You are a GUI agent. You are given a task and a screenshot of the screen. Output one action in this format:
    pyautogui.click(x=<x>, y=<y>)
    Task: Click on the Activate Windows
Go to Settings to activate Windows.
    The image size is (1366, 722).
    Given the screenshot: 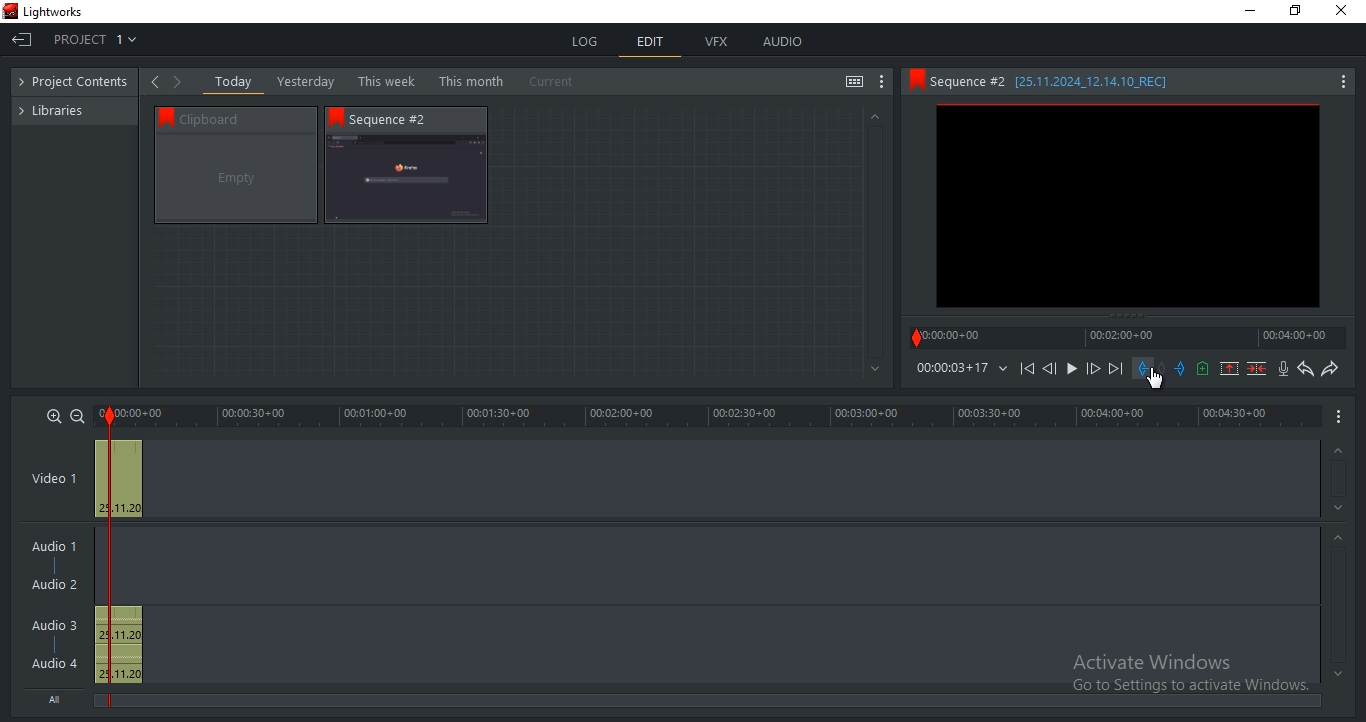 What is the action you would take?
    pyautogui.click(x=1190, y=675)
    